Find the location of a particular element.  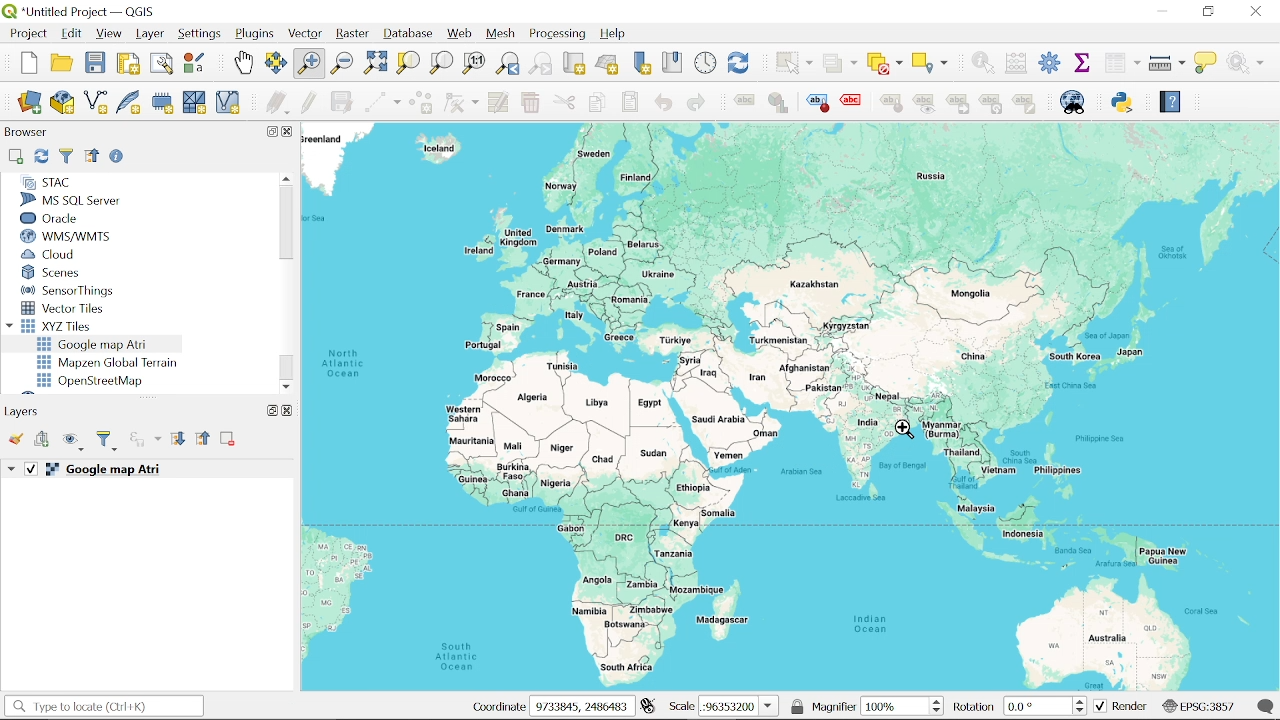

Toggle editing is located at coordinates (309, 103).